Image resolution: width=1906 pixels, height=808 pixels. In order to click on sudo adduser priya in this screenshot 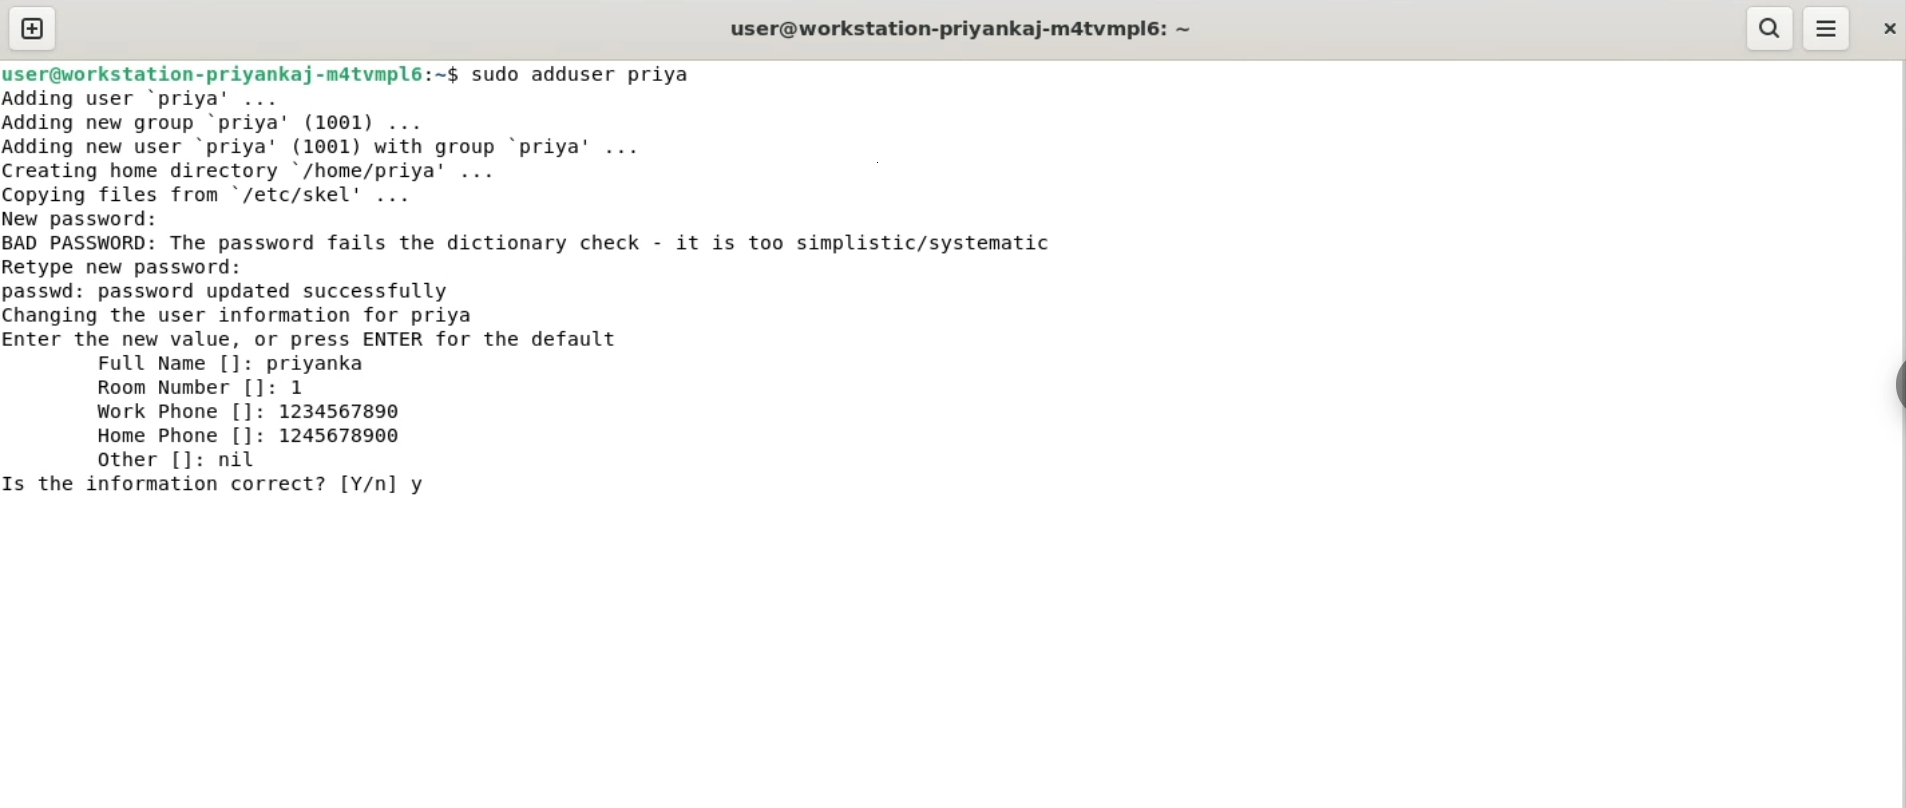, I will do `click(584, 74)`.